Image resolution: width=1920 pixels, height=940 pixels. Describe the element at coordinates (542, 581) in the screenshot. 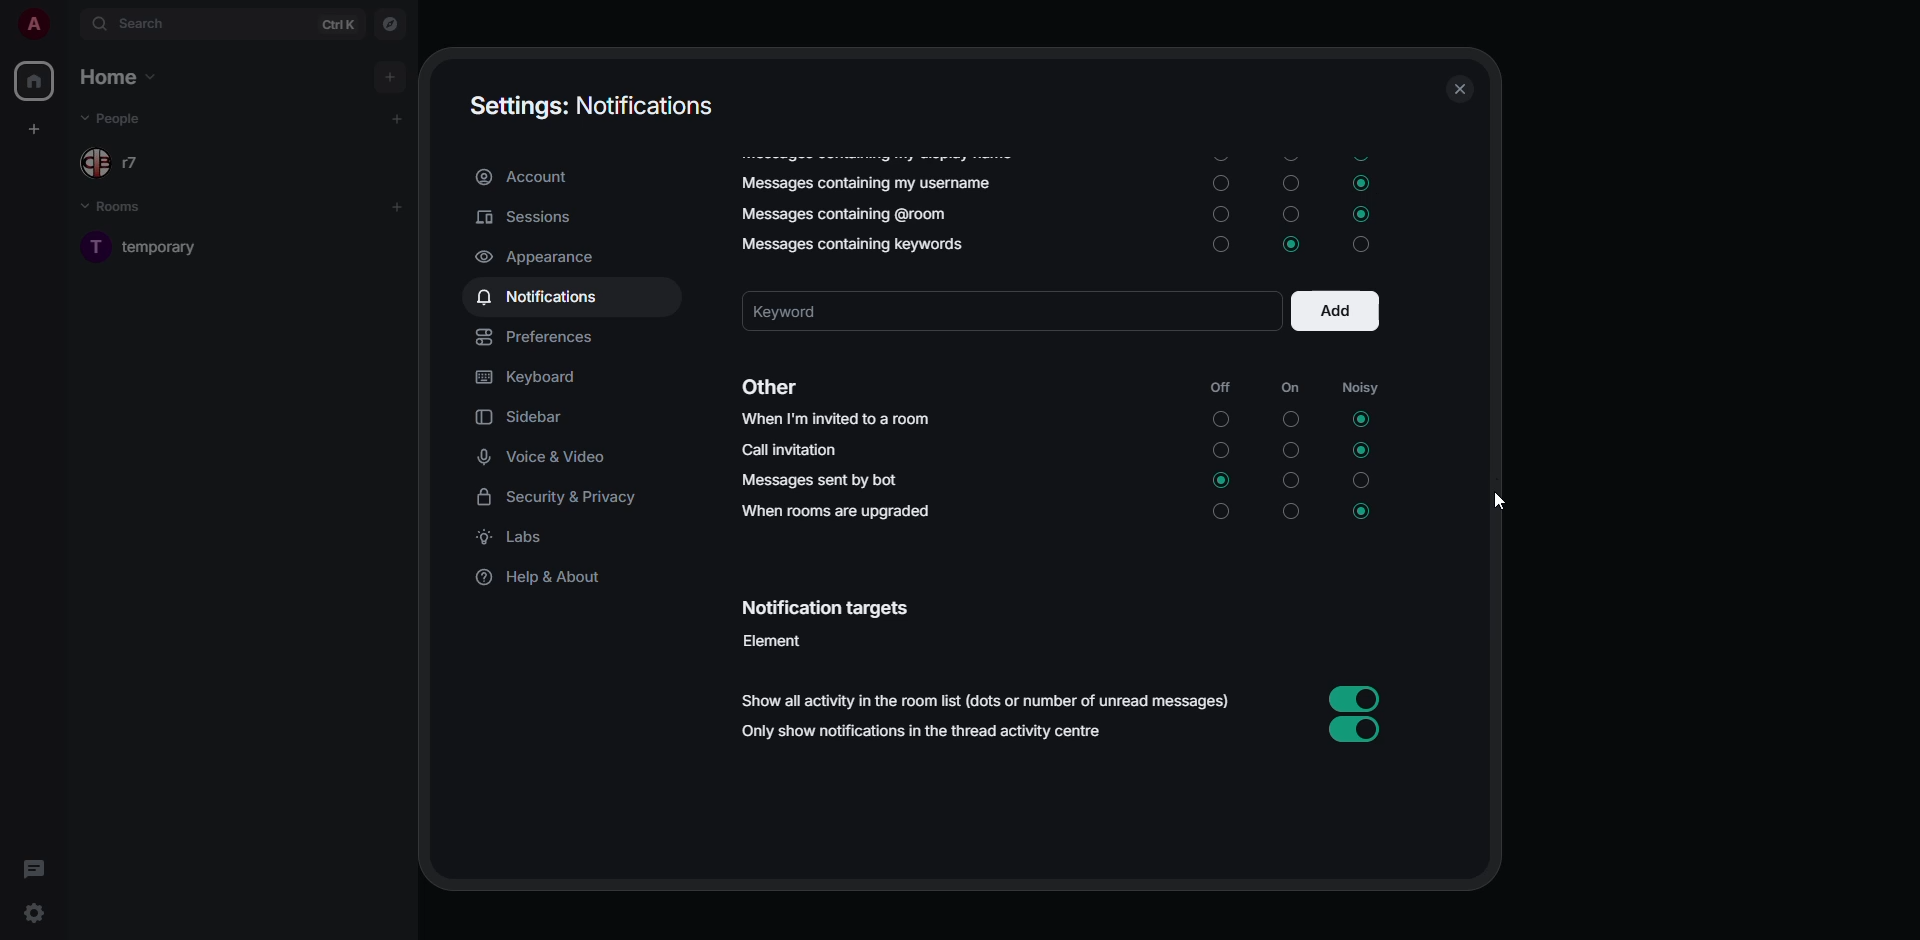

I see `help & about` at that location.